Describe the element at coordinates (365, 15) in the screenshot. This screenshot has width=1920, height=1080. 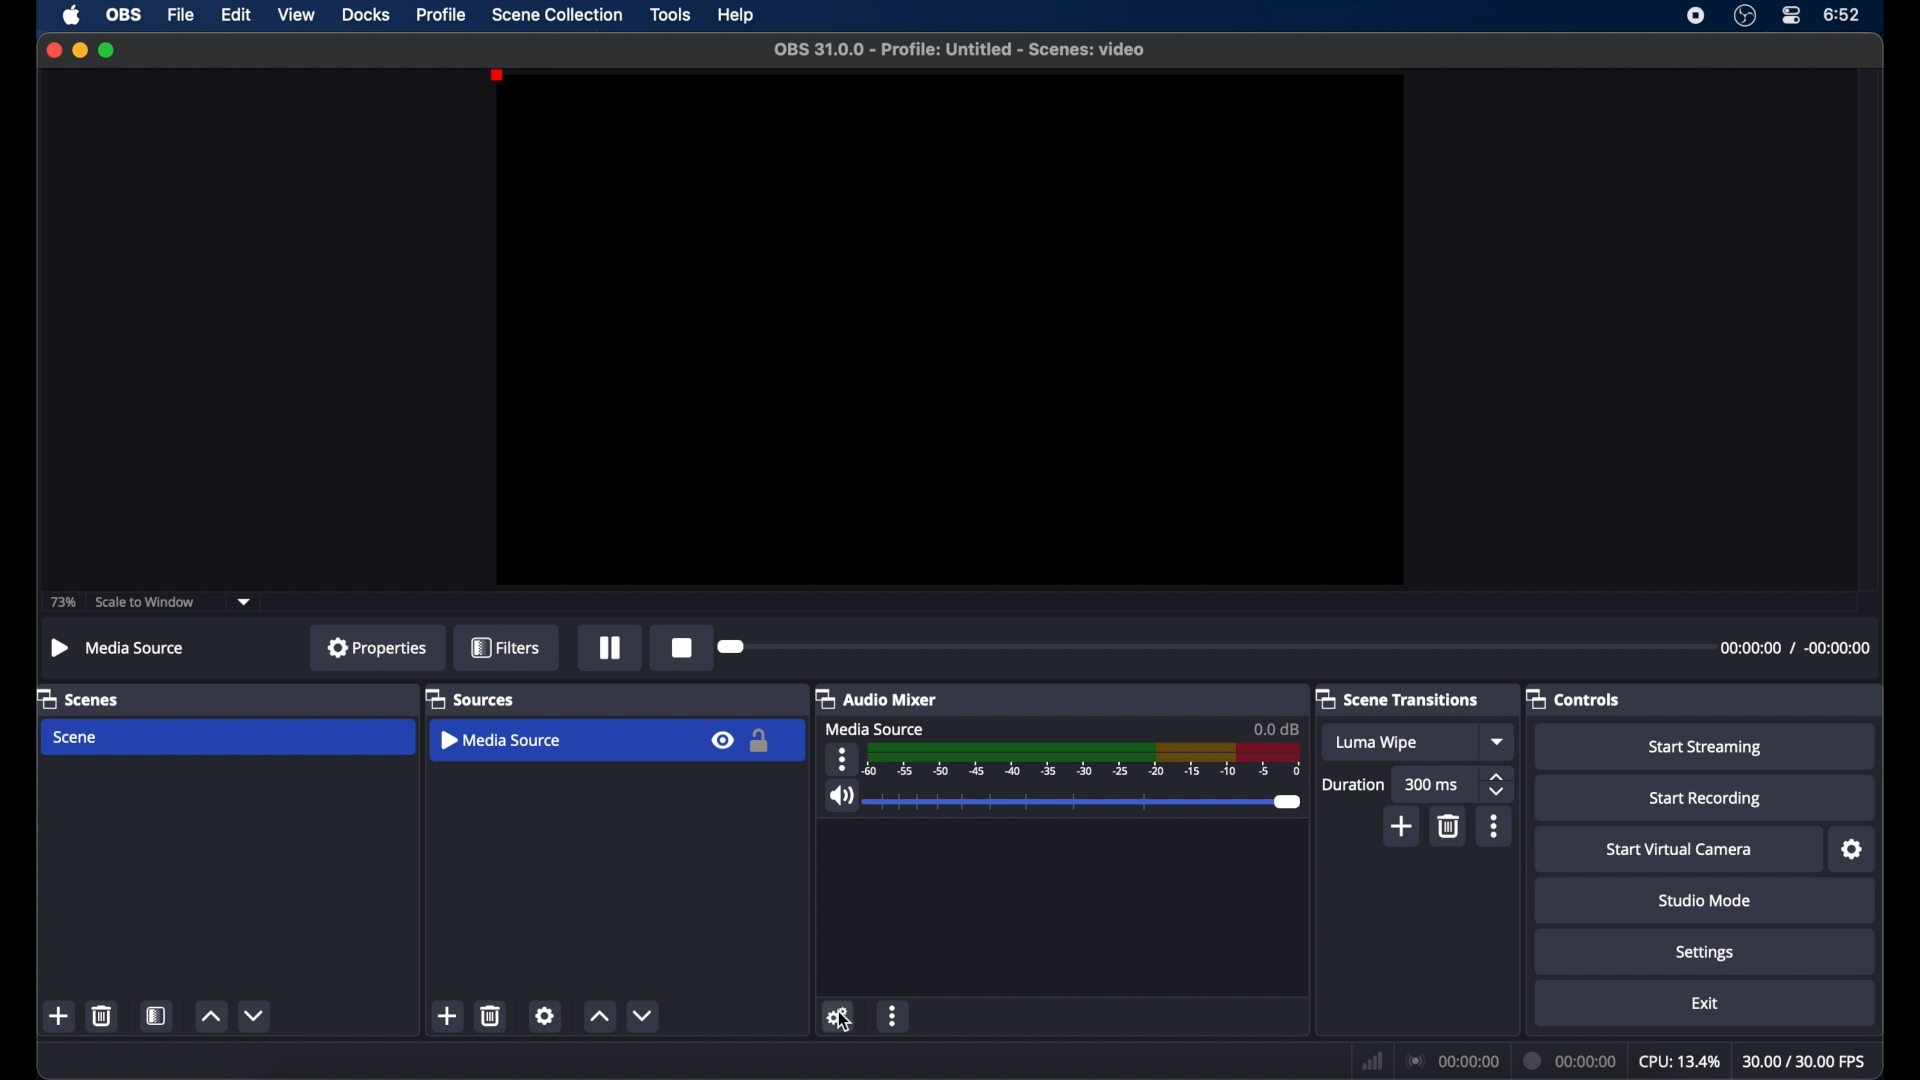
I see `docks` at that location.